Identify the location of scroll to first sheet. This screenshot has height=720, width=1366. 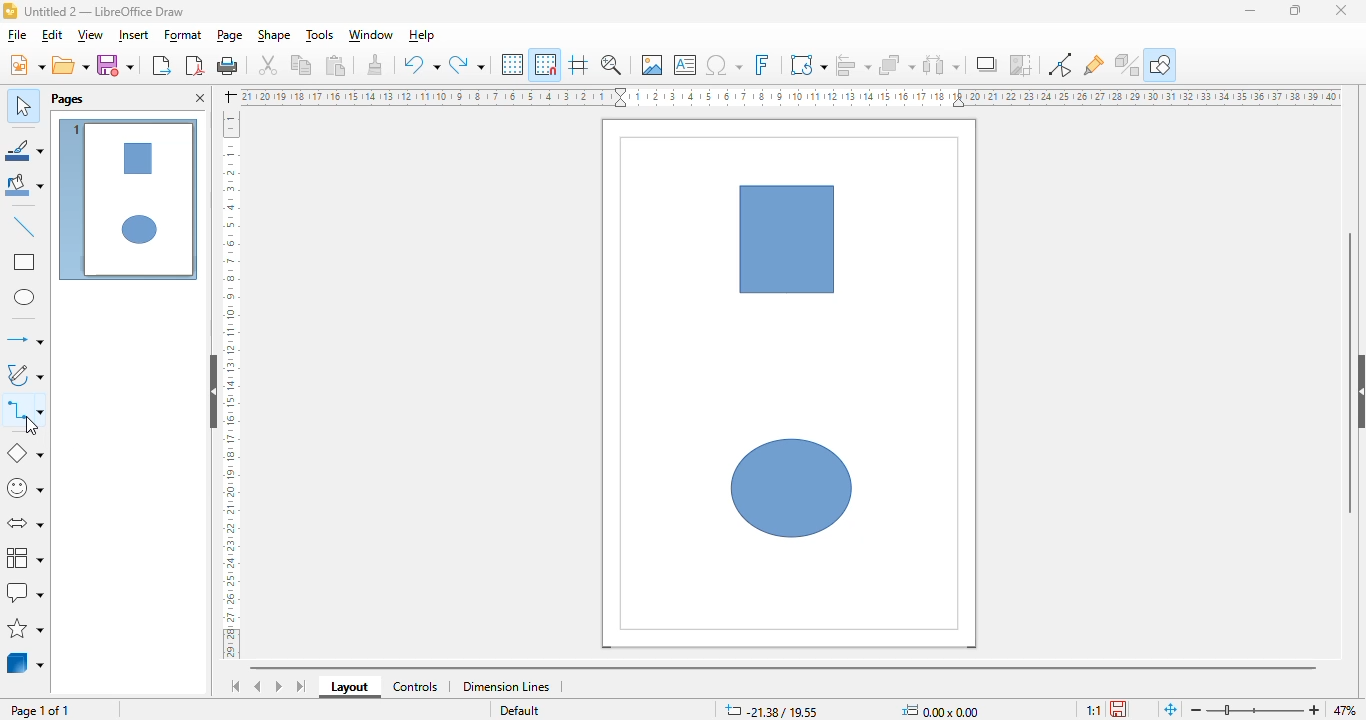
(236, 687).